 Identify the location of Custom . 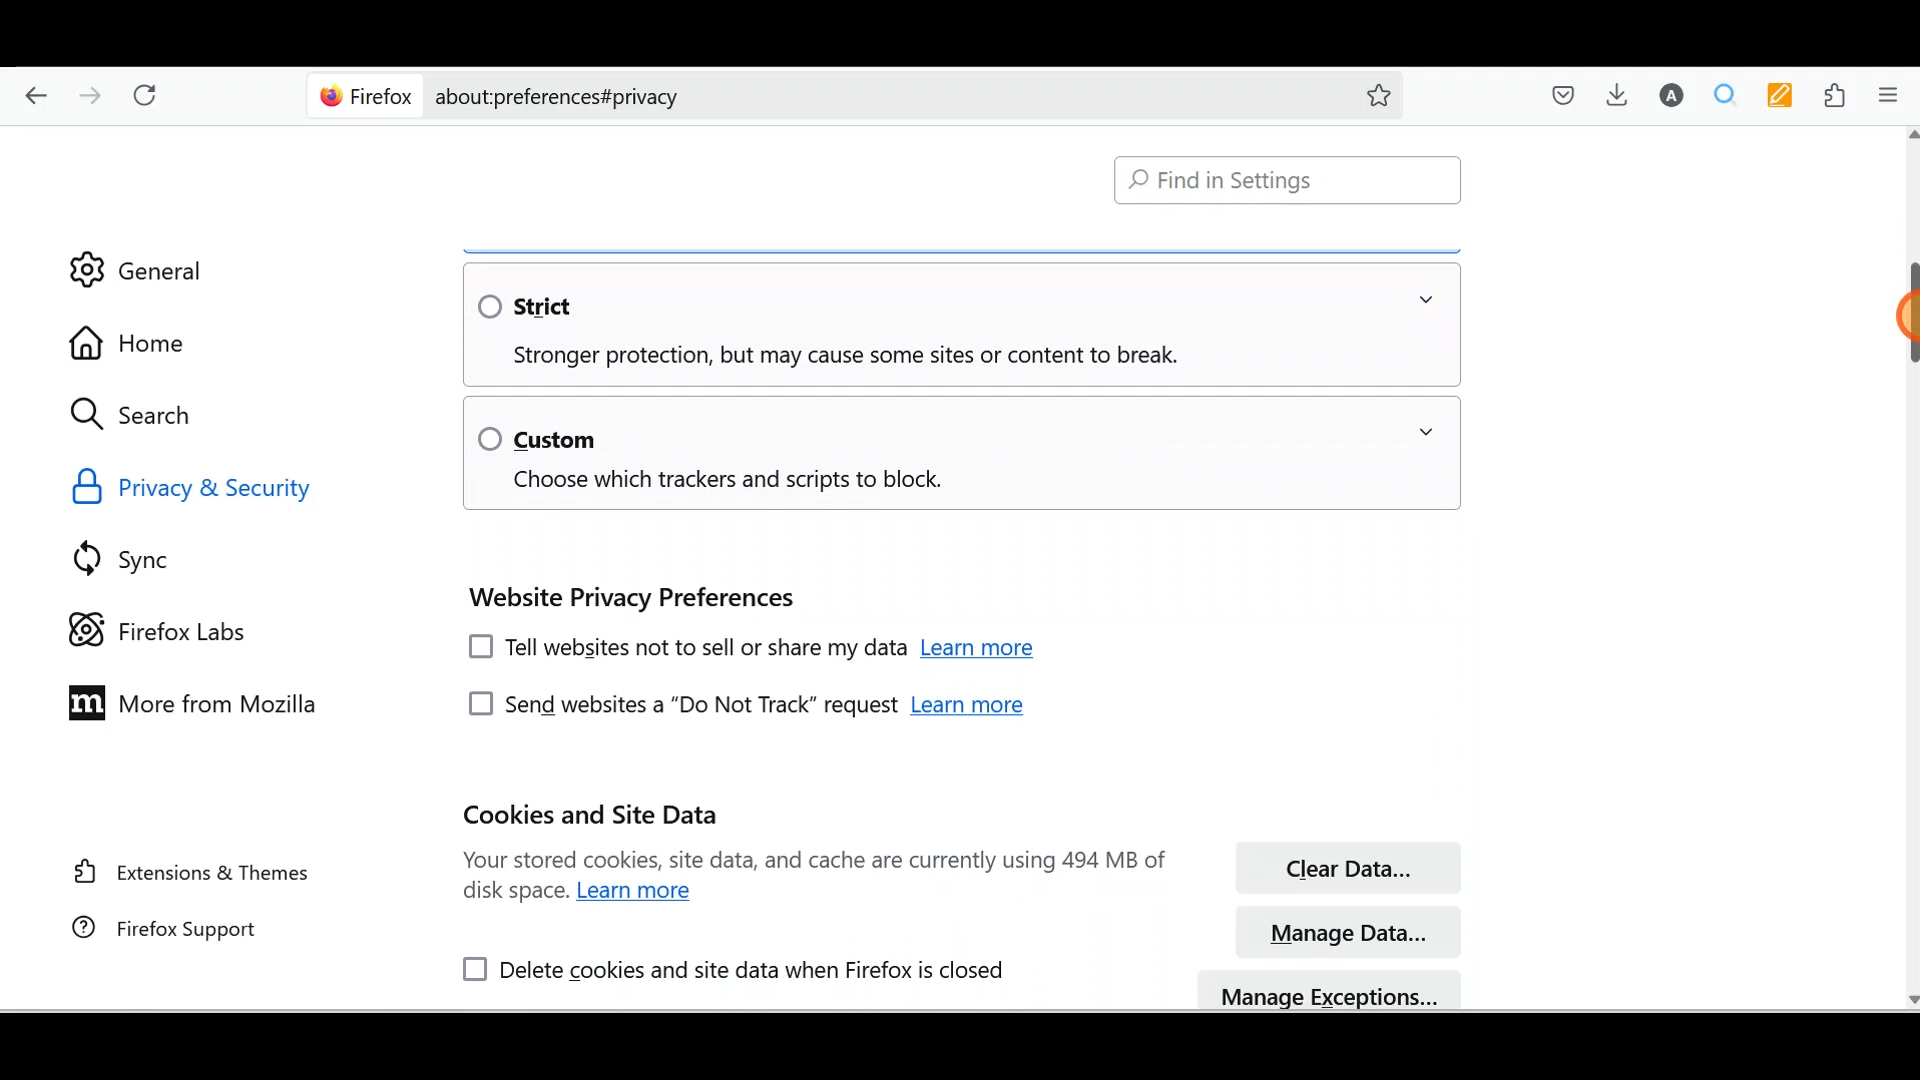
(538, 437).